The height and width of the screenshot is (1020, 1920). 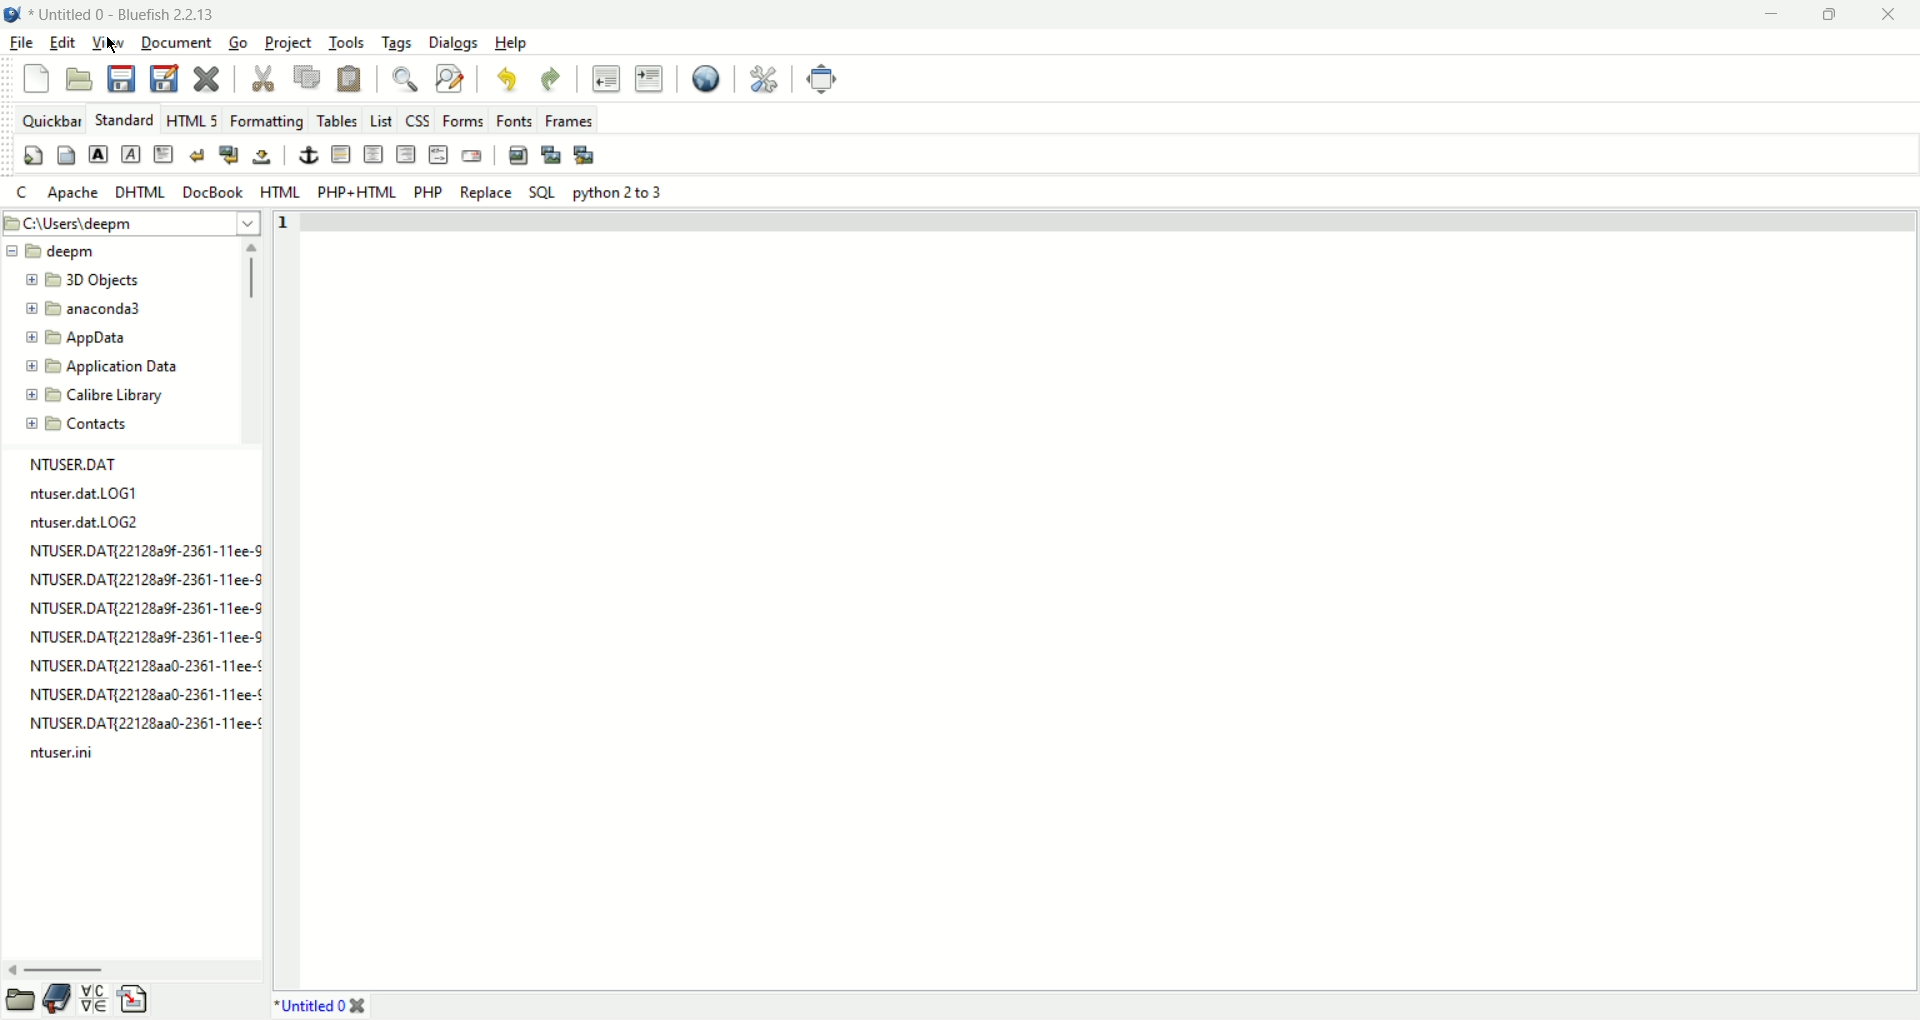 I want to click on new folder, so click(x=88, y=335).